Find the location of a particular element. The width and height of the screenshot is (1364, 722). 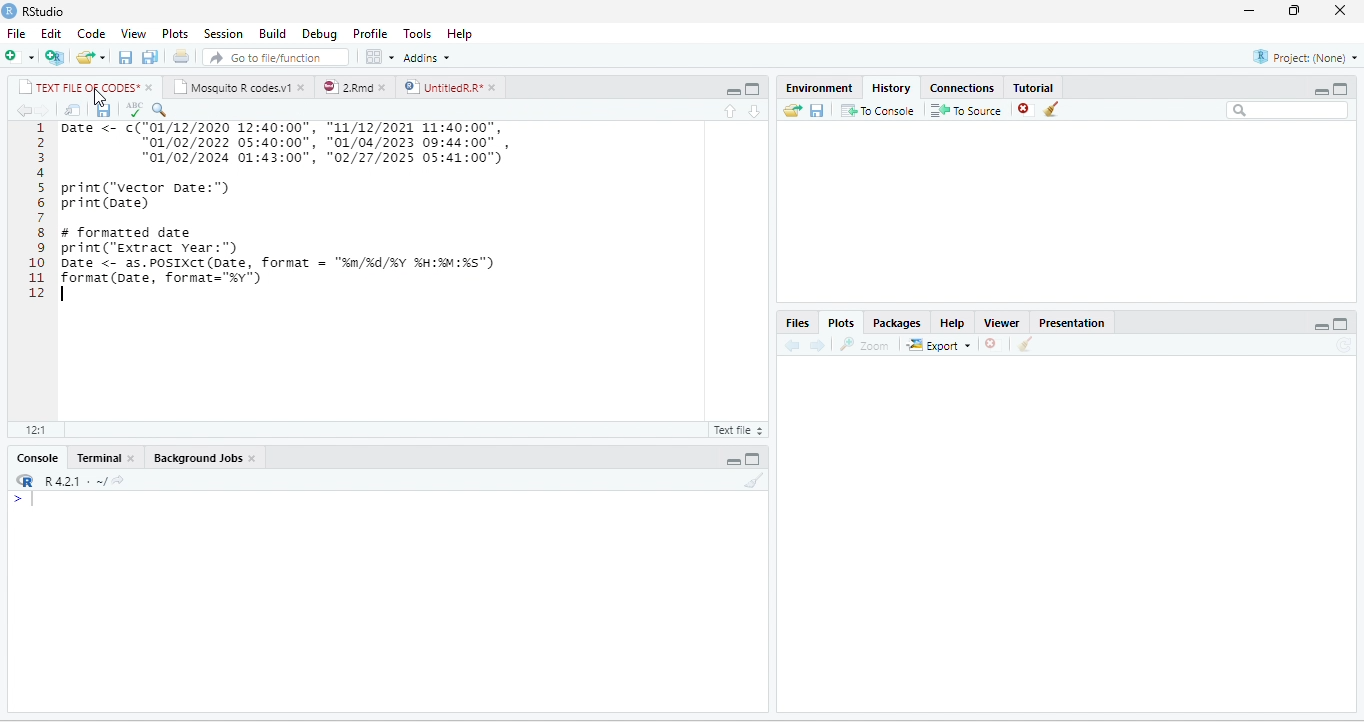

logo is located at coordinates (10, 11).